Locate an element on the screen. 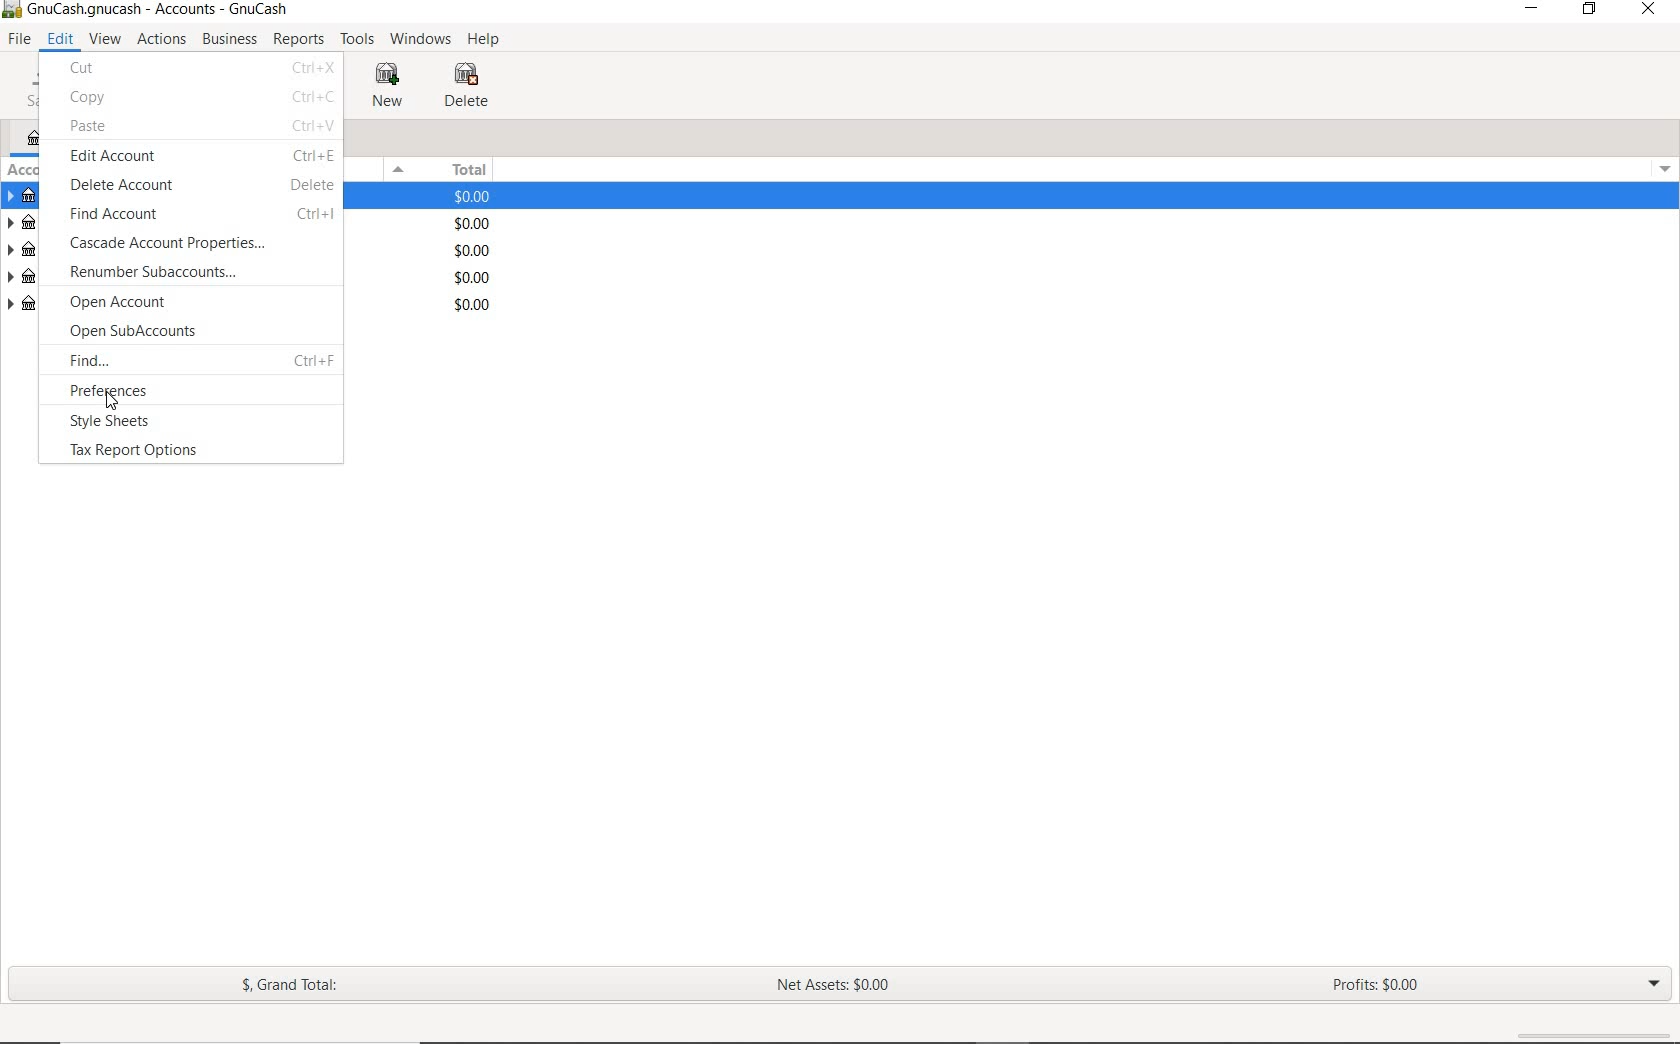  CUT is located at coordinates (199, 67).